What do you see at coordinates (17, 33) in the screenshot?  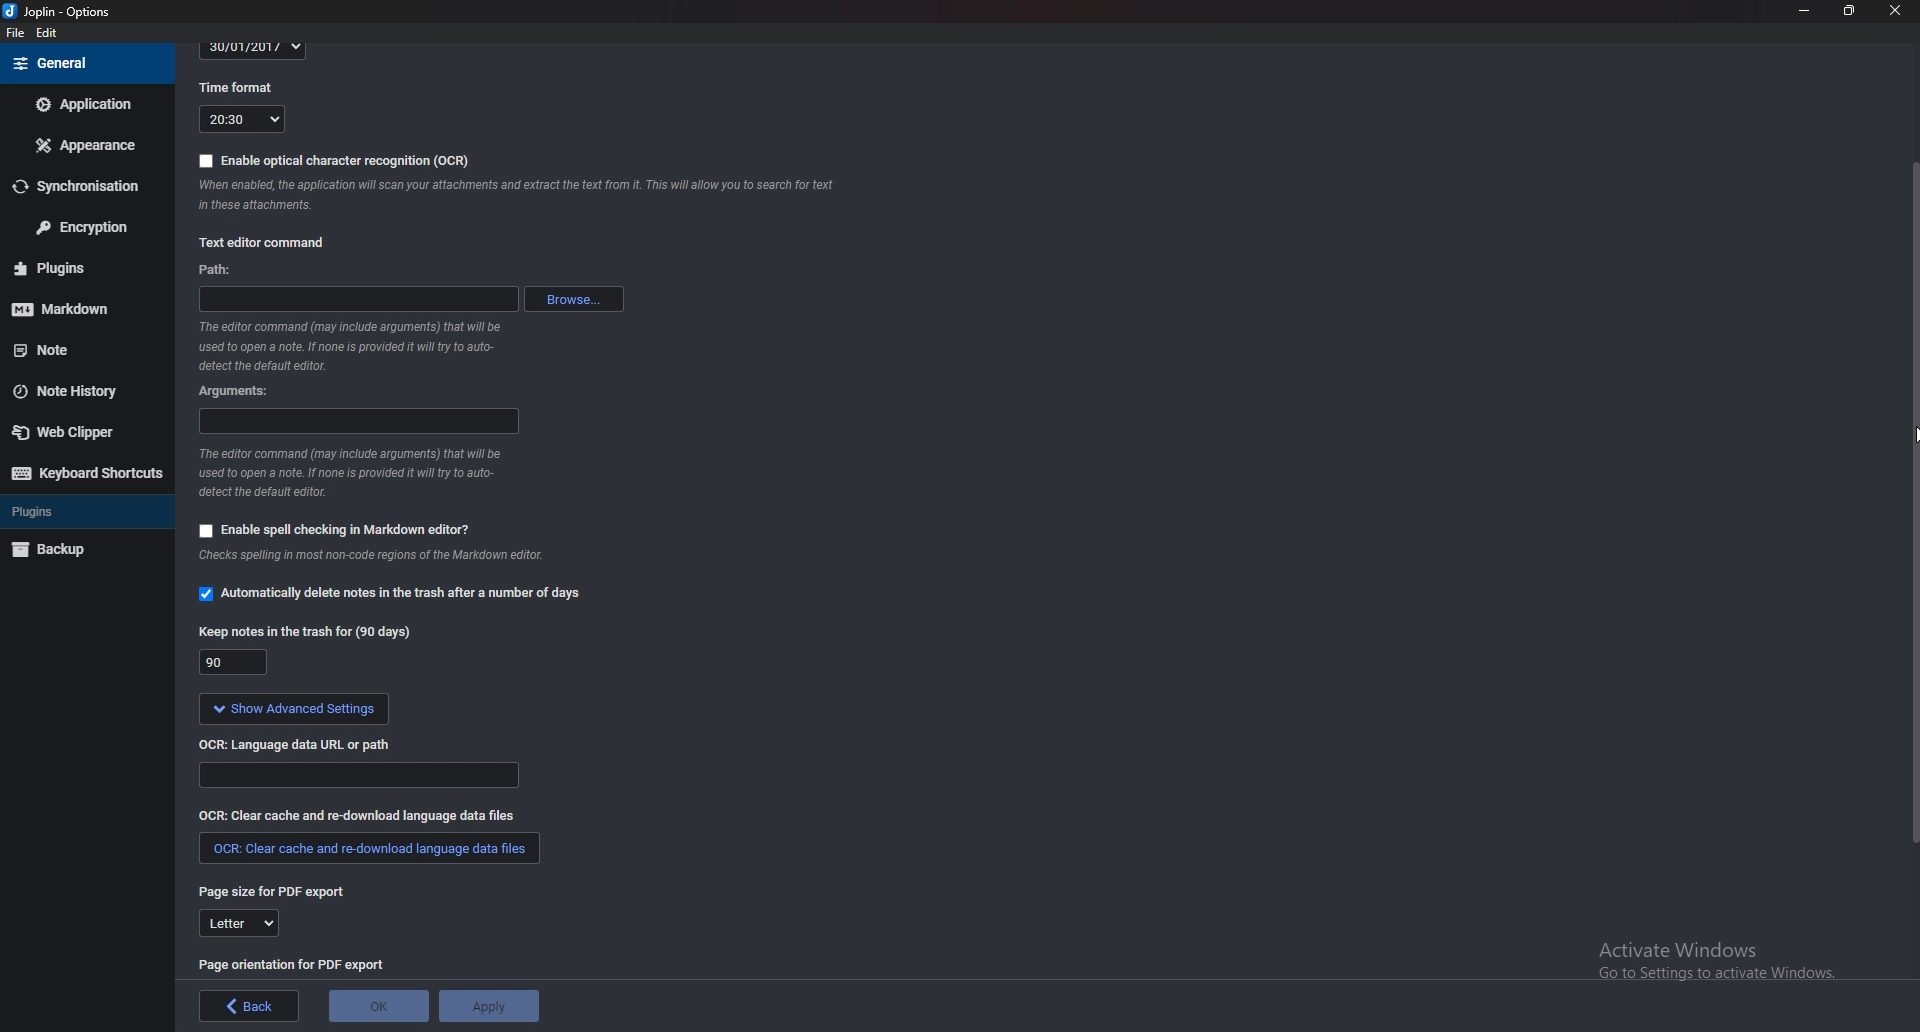 I see `File` at bounding box center [17, 33].